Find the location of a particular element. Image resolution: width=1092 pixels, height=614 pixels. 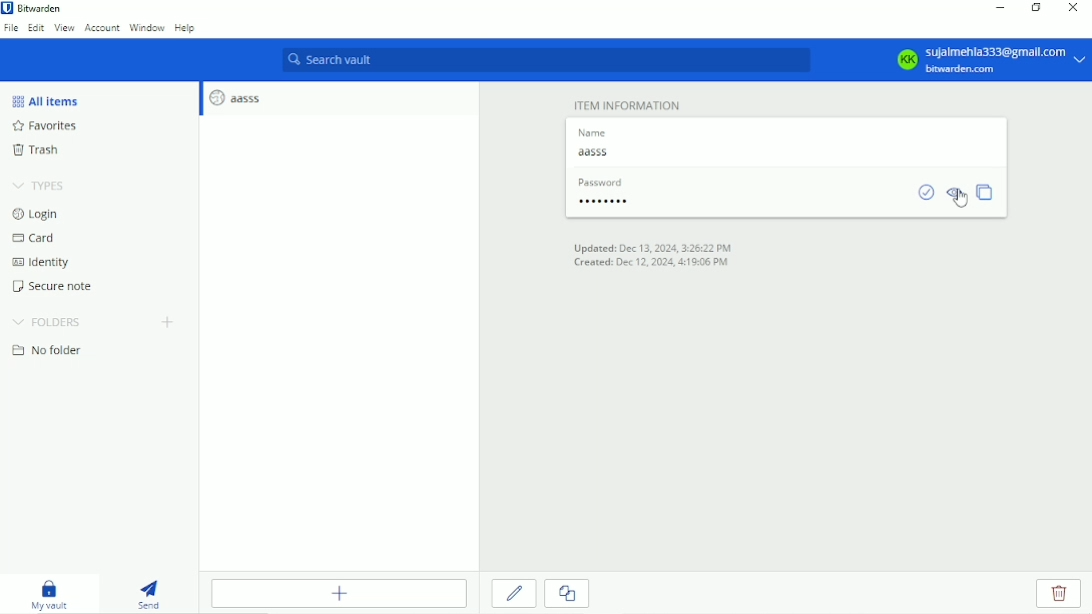

Account is located at coordinates (102, 29).